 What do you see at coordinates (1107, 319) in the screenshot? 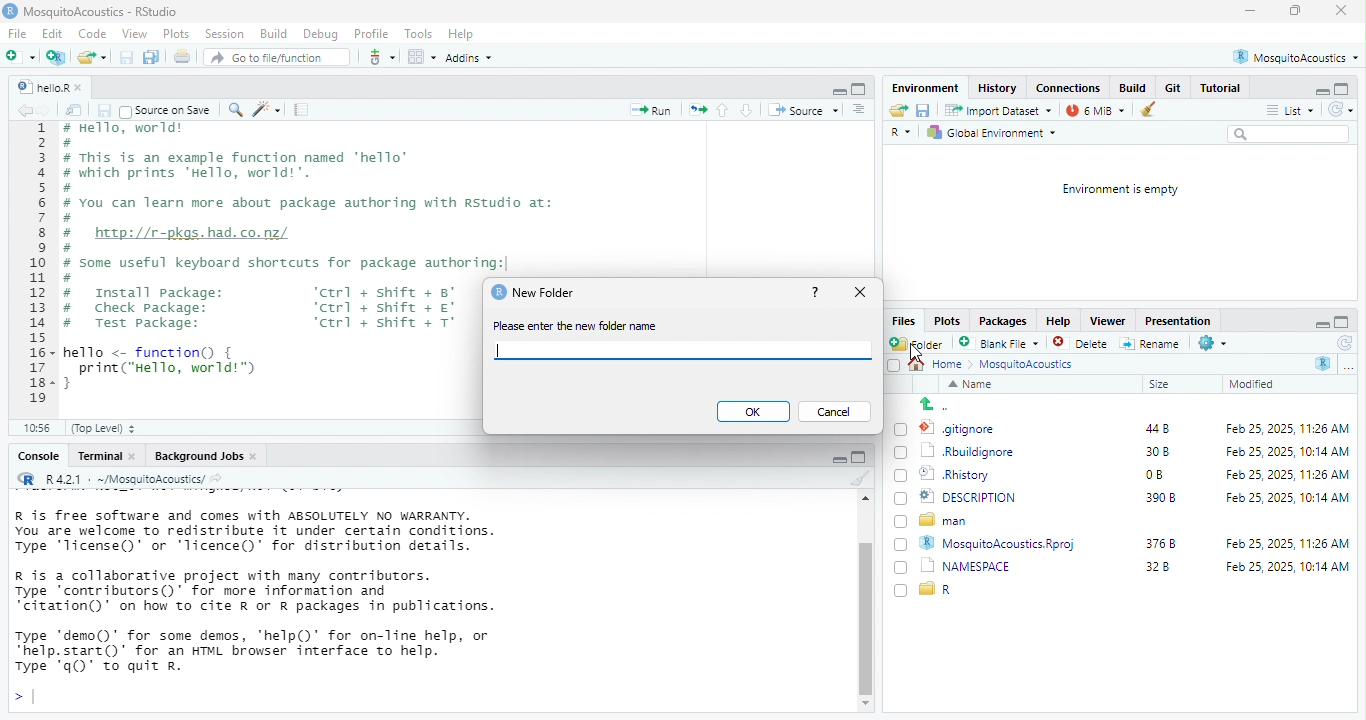
I see `Viewer` at bounding box center [1107, 319].